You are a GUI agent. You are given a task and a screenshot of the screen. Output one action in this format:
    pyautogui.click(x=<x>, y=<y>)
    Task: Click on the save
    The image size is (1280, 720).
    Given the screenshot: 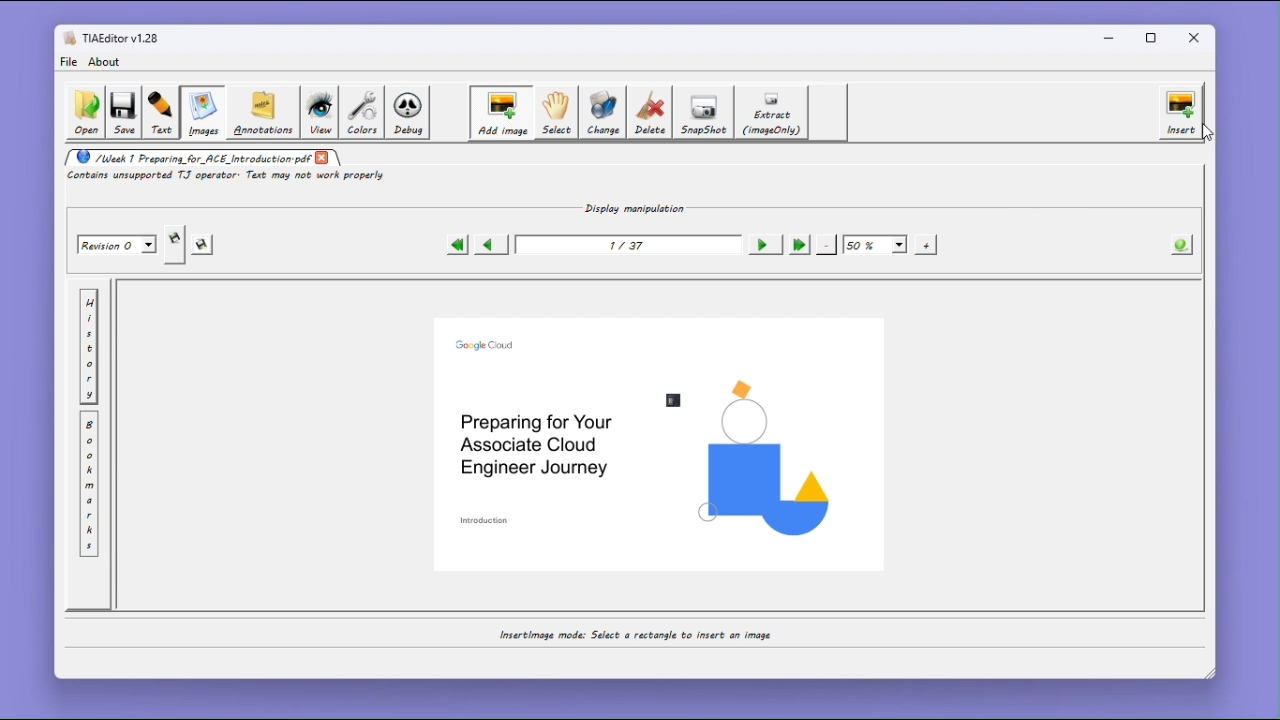 What is the action you would take?
    pyautogui.click(x=204, y=246)
    